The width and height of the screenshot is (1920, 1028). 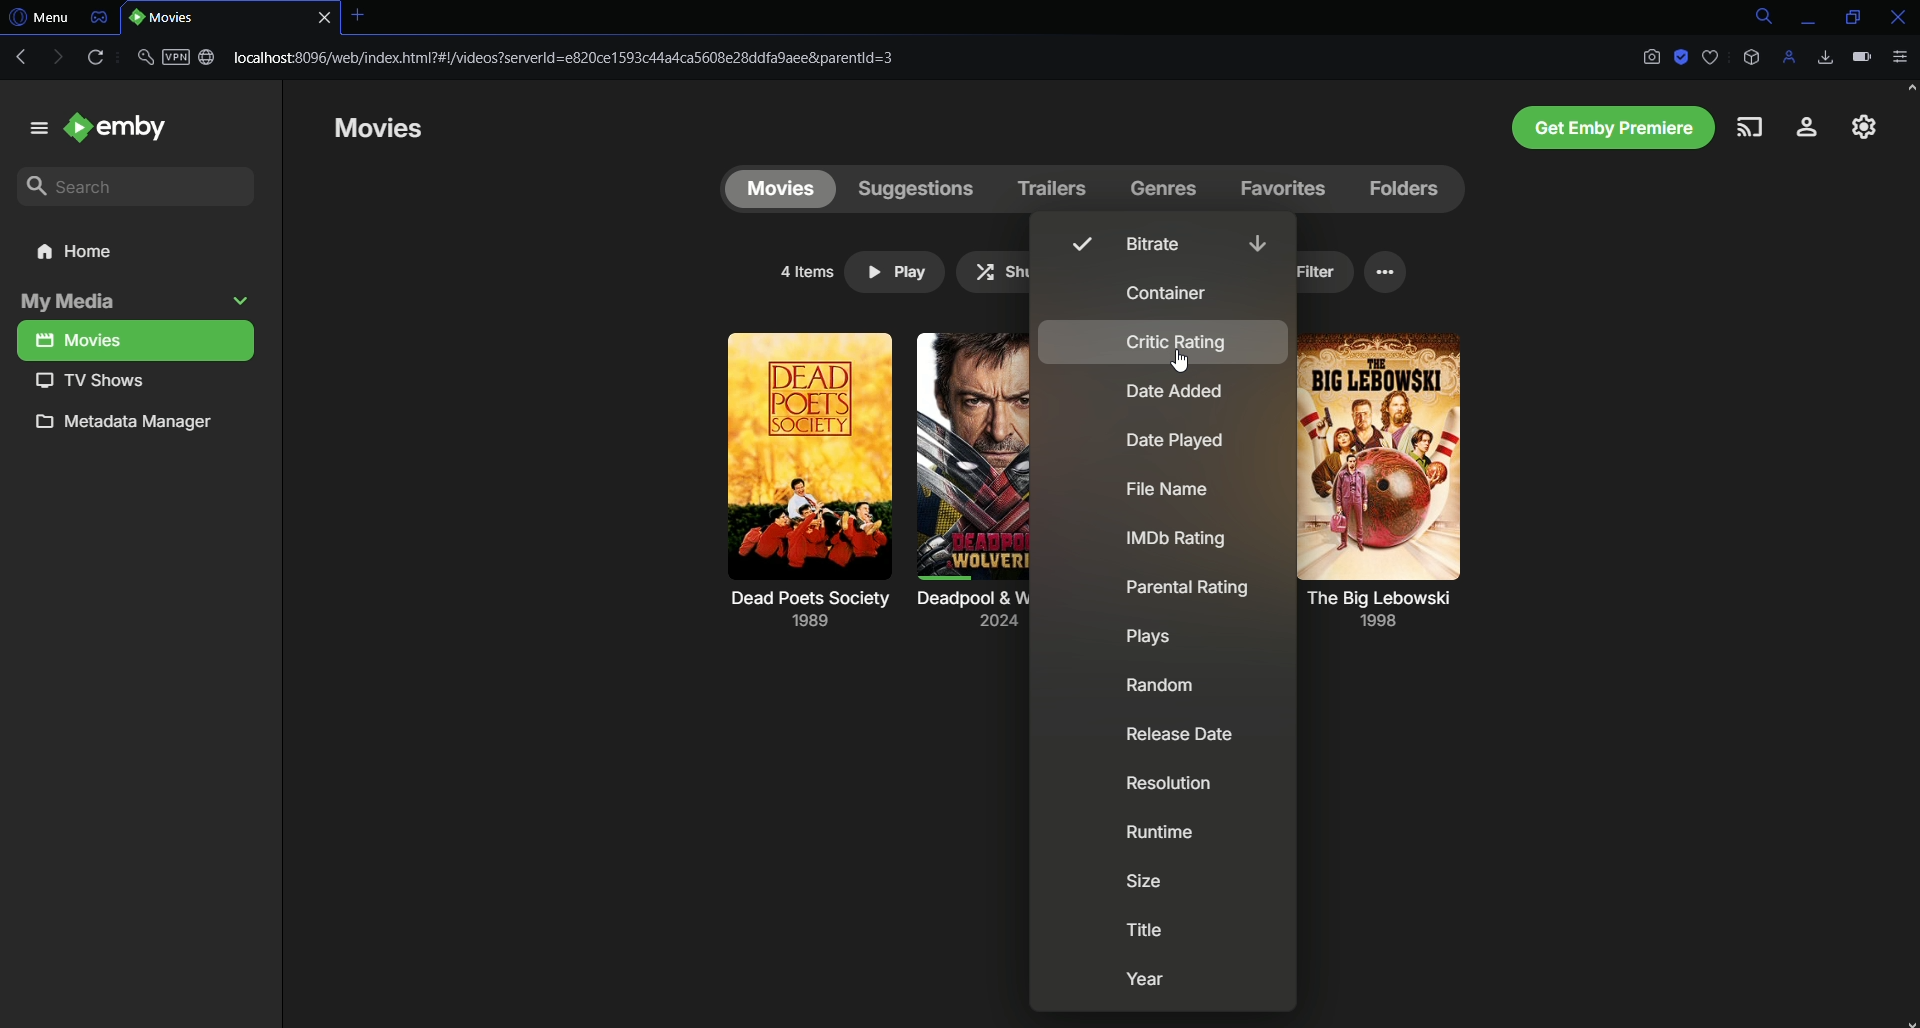 What do you see at coordinates (1384, 610) in the screenshot?
I see `The Big Lebowski` at bounding box center [1384, 610].